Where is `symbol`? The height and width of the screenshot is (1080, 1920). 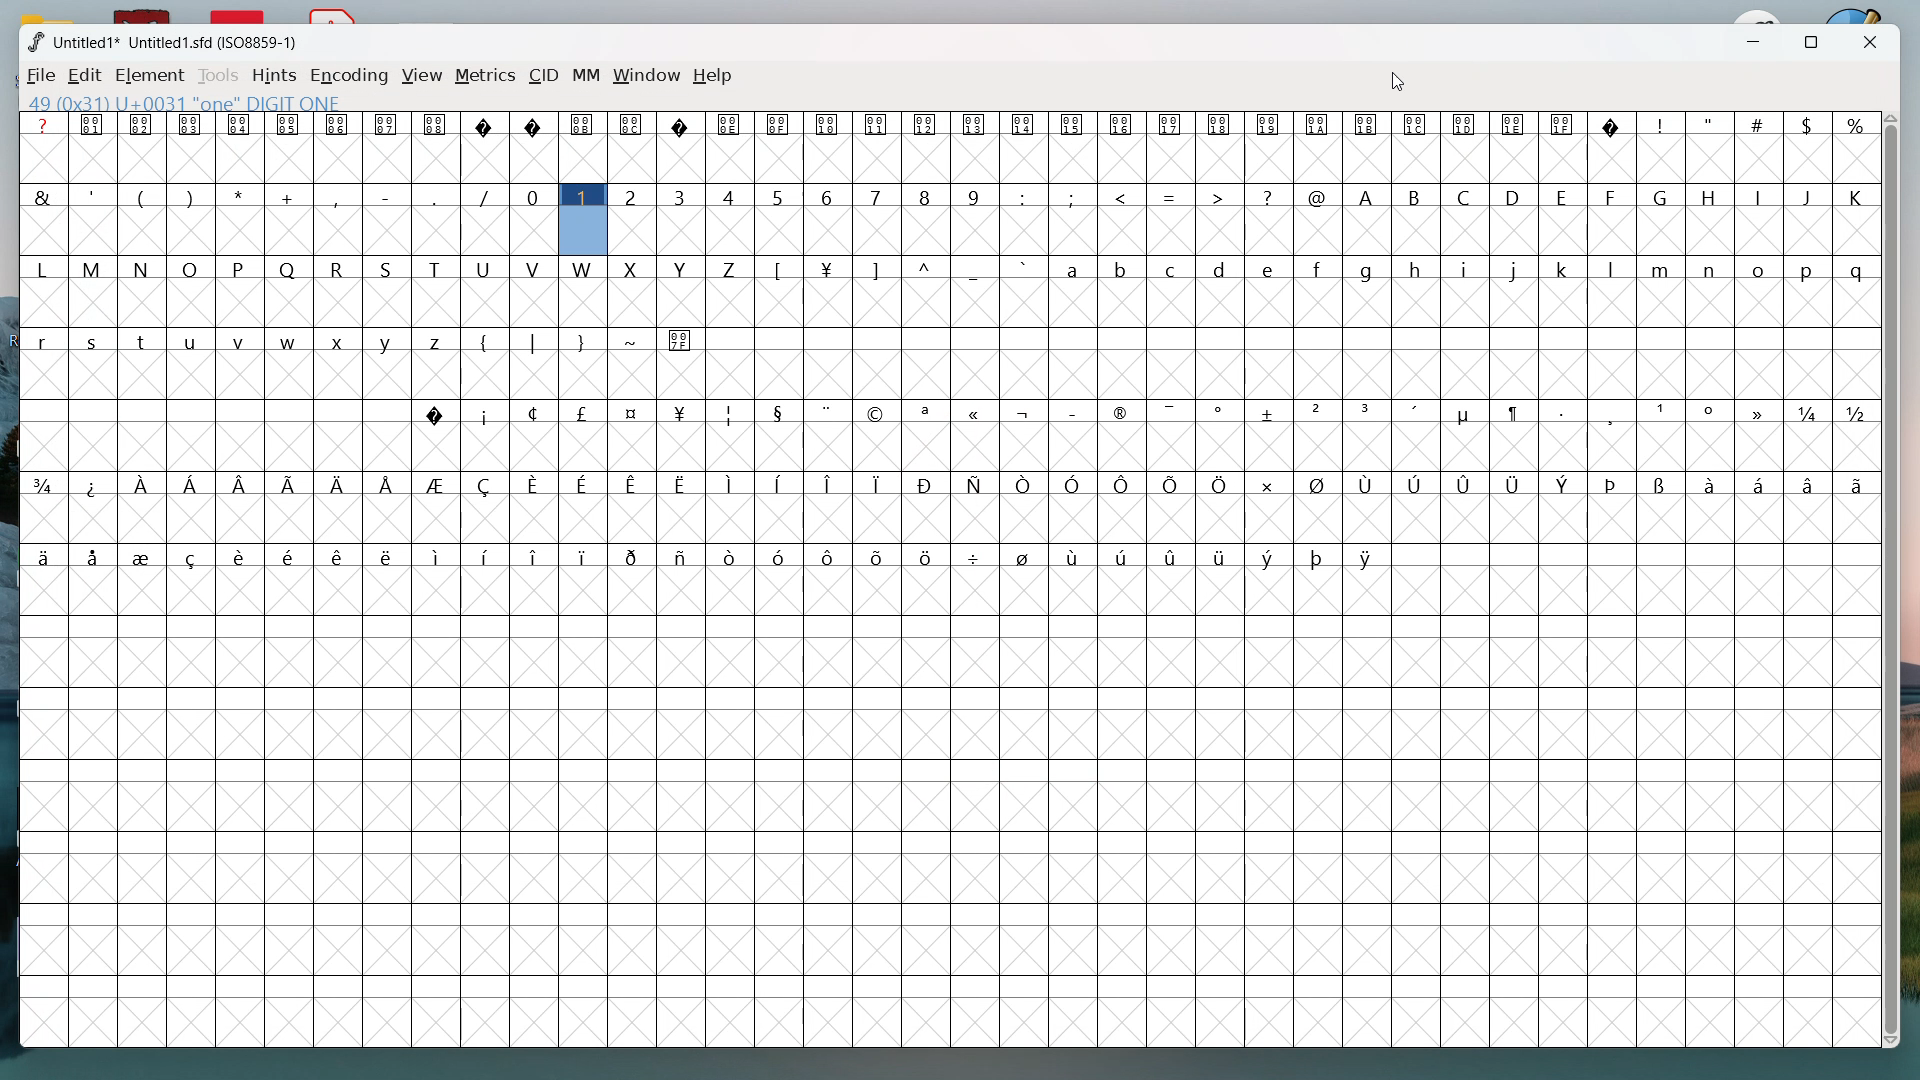 symbol is located at coordinates (879, 559).